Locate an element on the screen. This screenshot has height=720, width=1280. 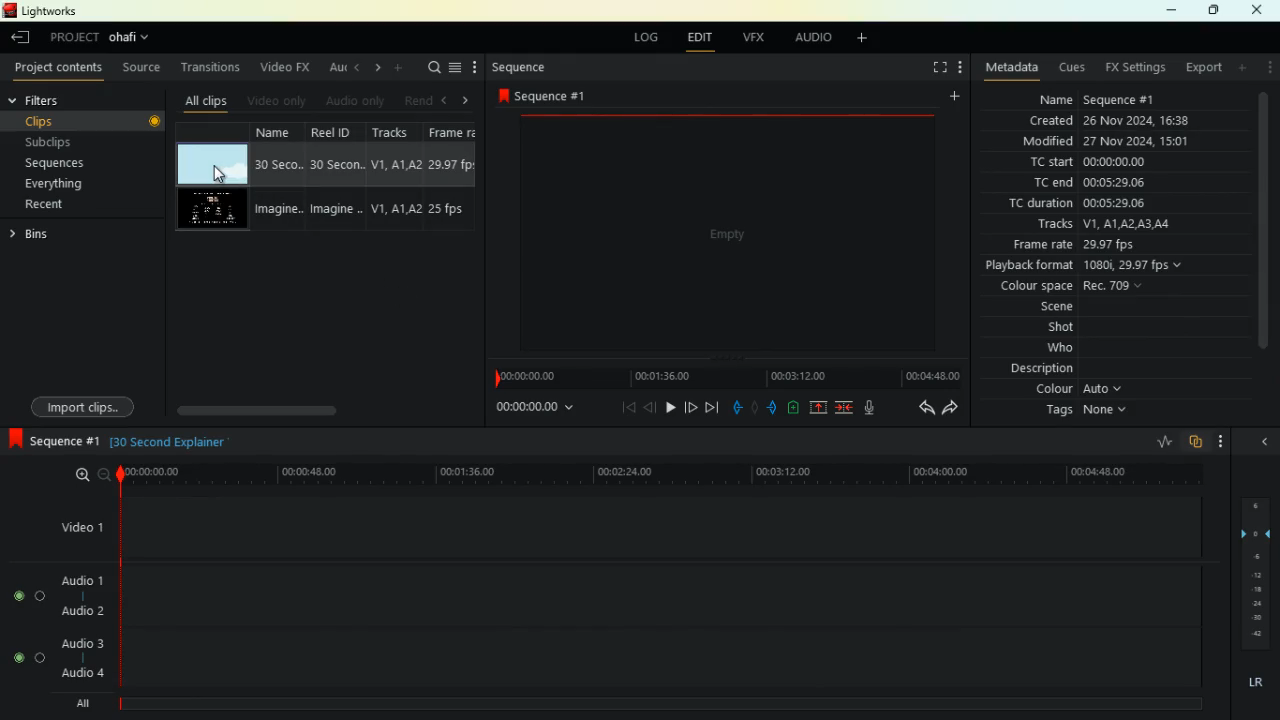
all clips is located at coordinates (205, 103).